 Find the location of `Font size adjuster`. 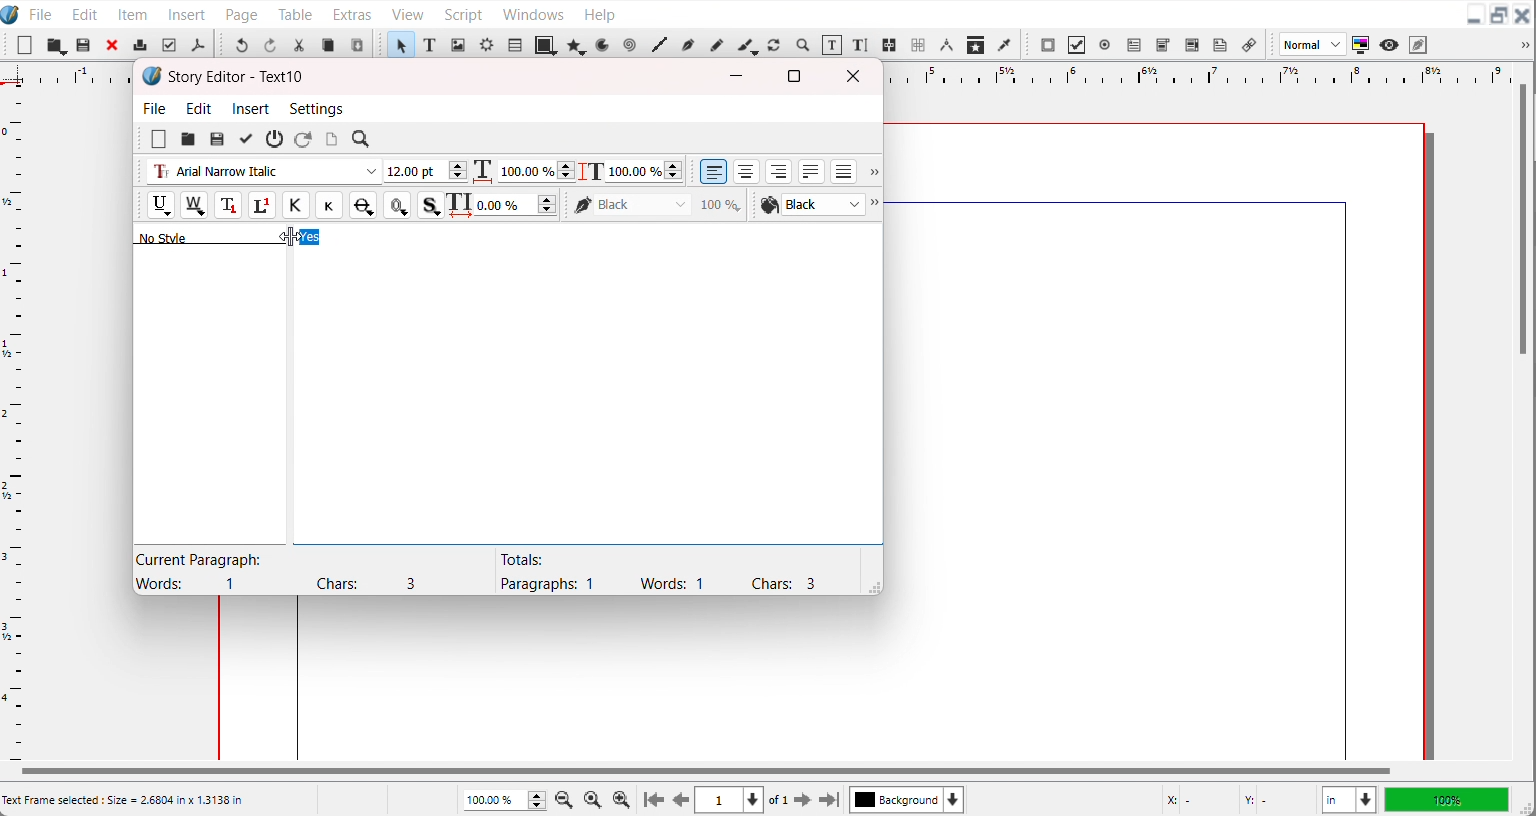

Font size adjuster is located at coordinates (425, 171).